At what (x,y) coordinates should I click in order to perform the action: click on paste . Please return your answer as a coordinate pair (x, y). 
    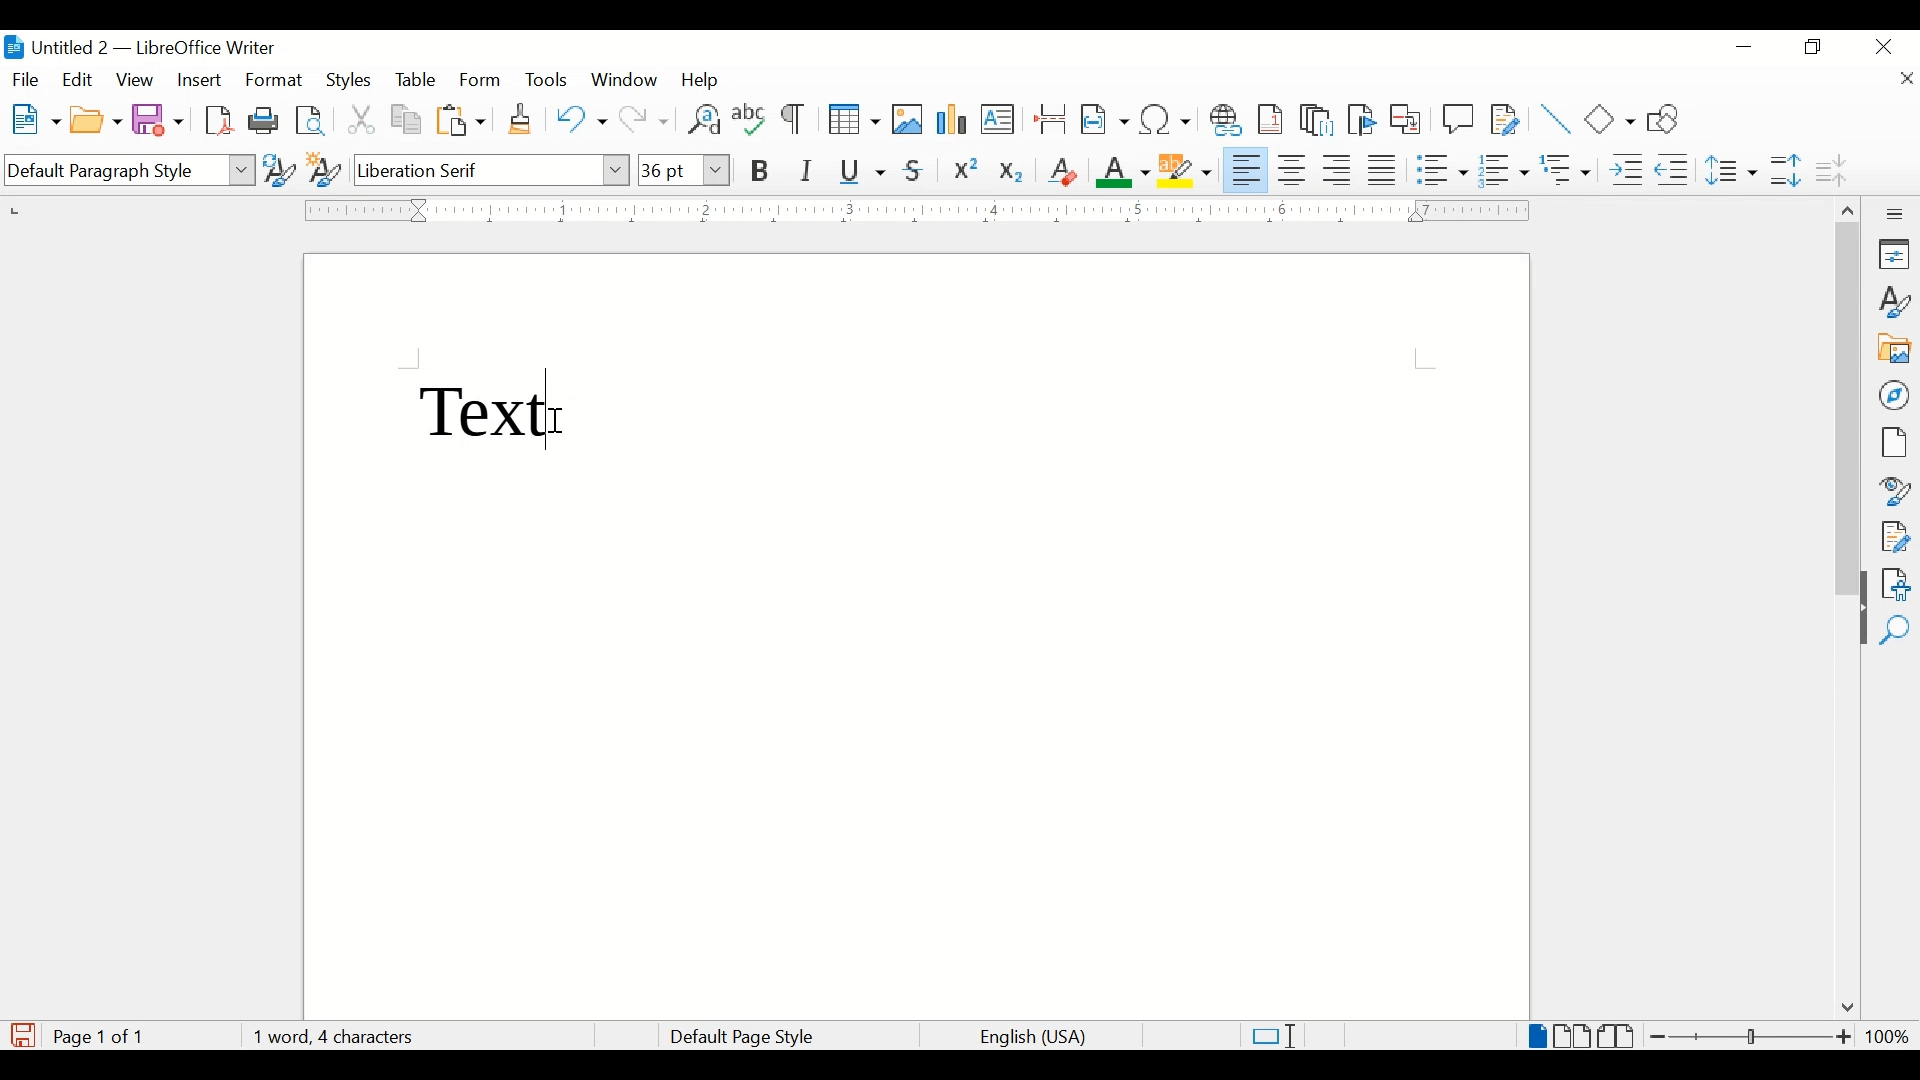
    Looking at the image, I should click on (462, 120).